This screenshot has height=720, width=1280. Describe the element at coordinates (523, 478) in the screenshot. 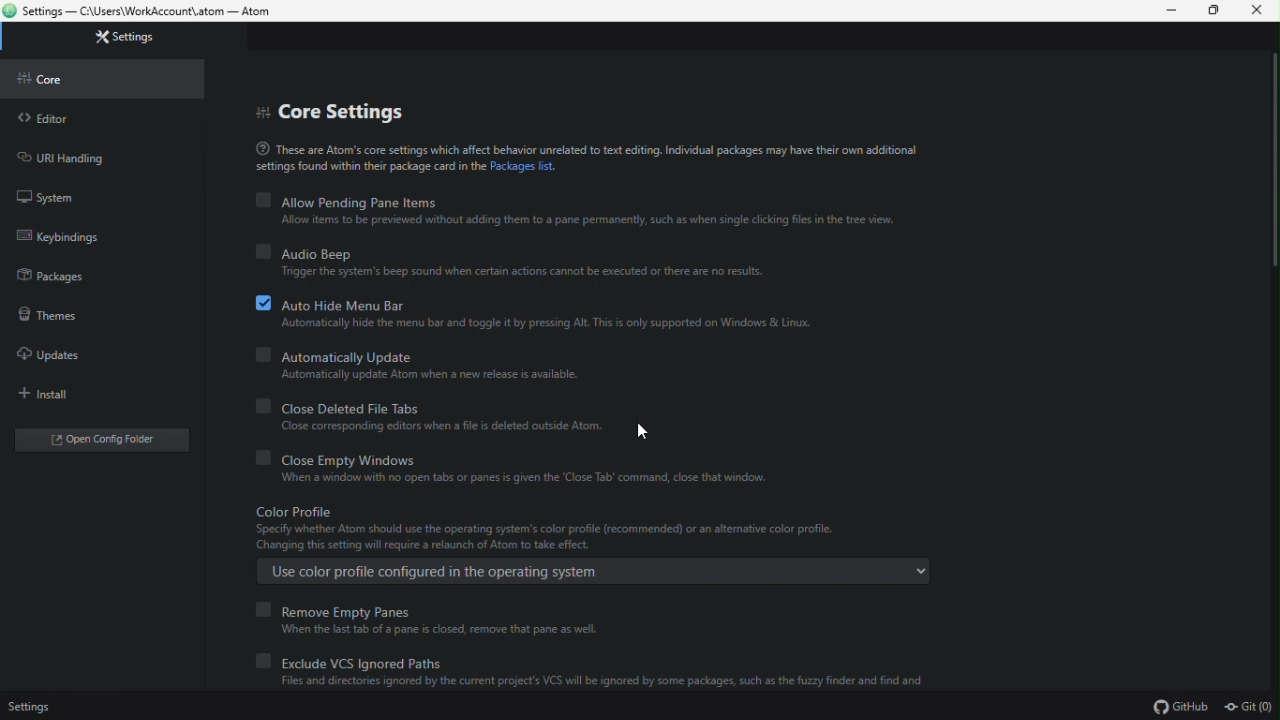

I see `When a window with no open tabs or panes is given the ‘Close Tab’ command, close that window.` at that location.